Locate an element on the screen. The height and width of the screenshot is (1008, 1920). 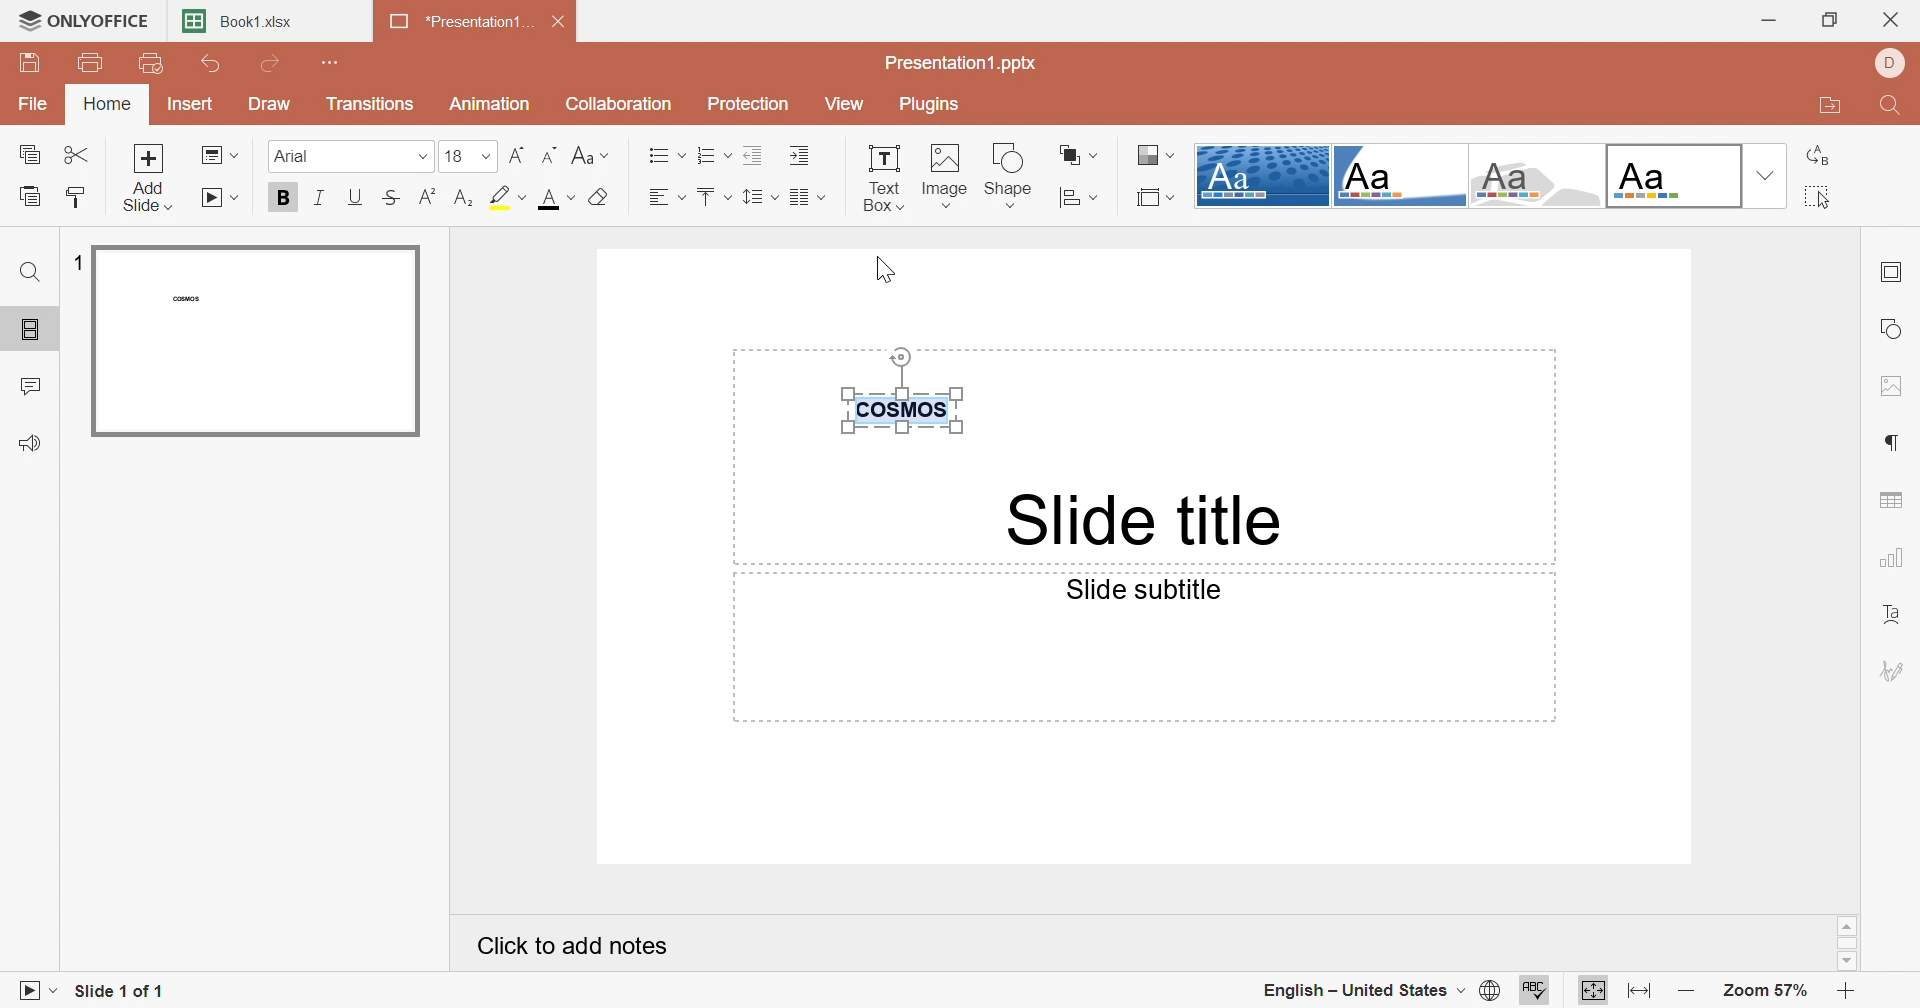
DELL is located at coordinates (1888, 67).